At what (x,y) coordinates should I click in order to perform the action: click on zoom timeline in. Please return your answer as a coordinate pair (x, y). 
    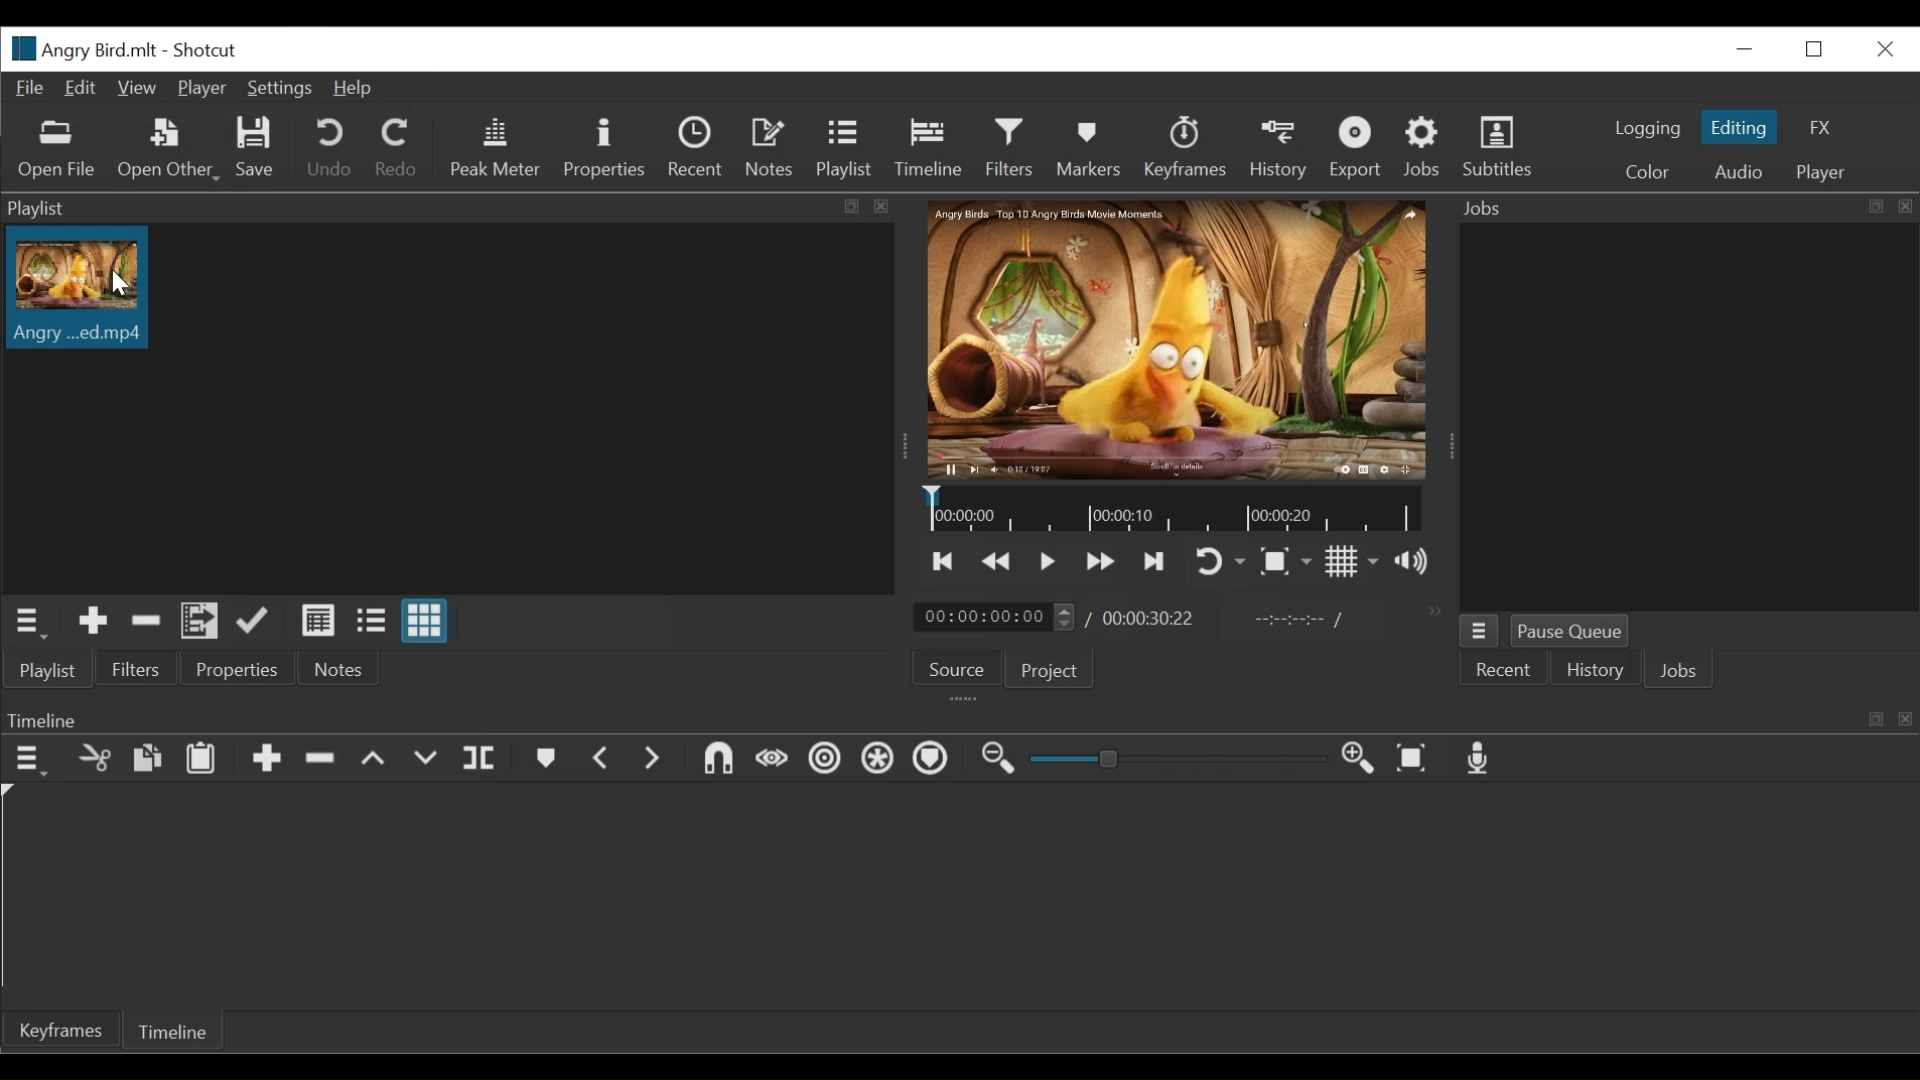
    Looking at the image, I should click on (1358, 758).